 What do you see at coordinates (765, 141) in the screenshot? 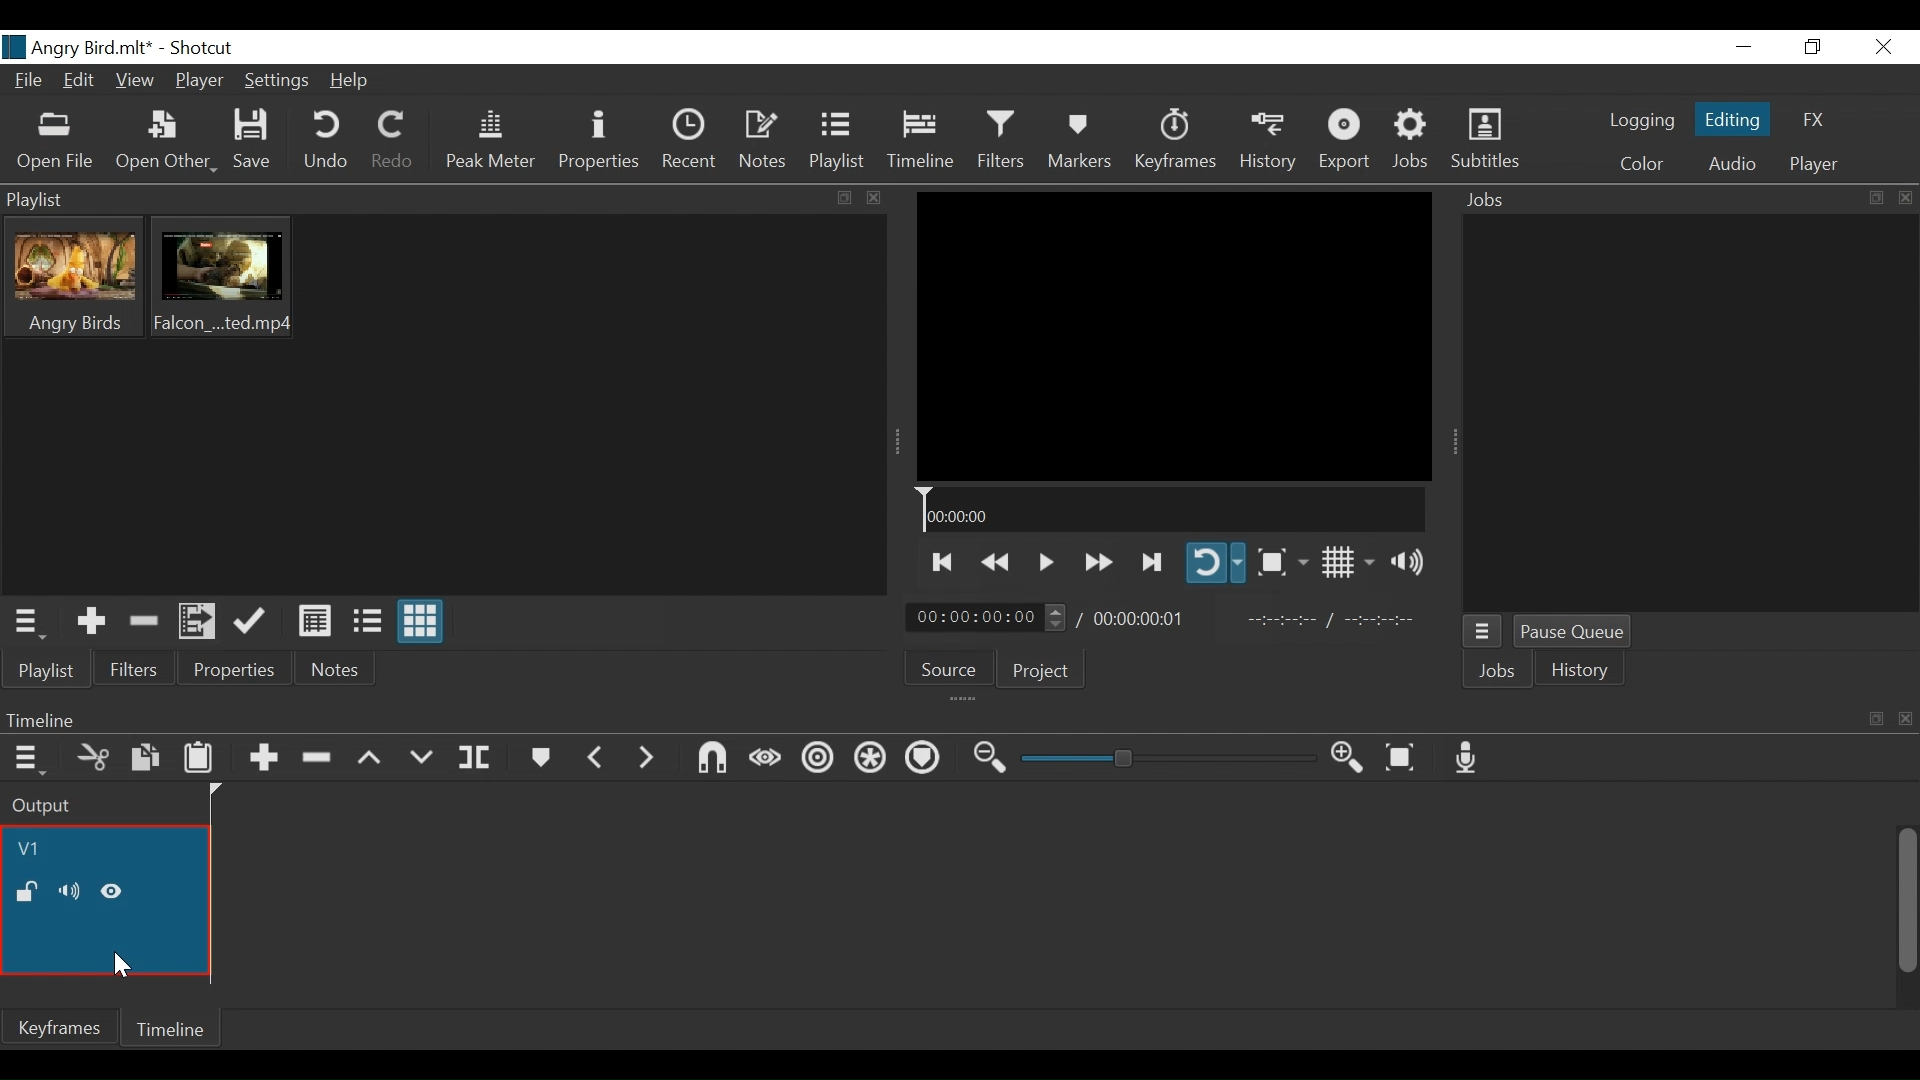
I see `` at bounding box center [765, 141].